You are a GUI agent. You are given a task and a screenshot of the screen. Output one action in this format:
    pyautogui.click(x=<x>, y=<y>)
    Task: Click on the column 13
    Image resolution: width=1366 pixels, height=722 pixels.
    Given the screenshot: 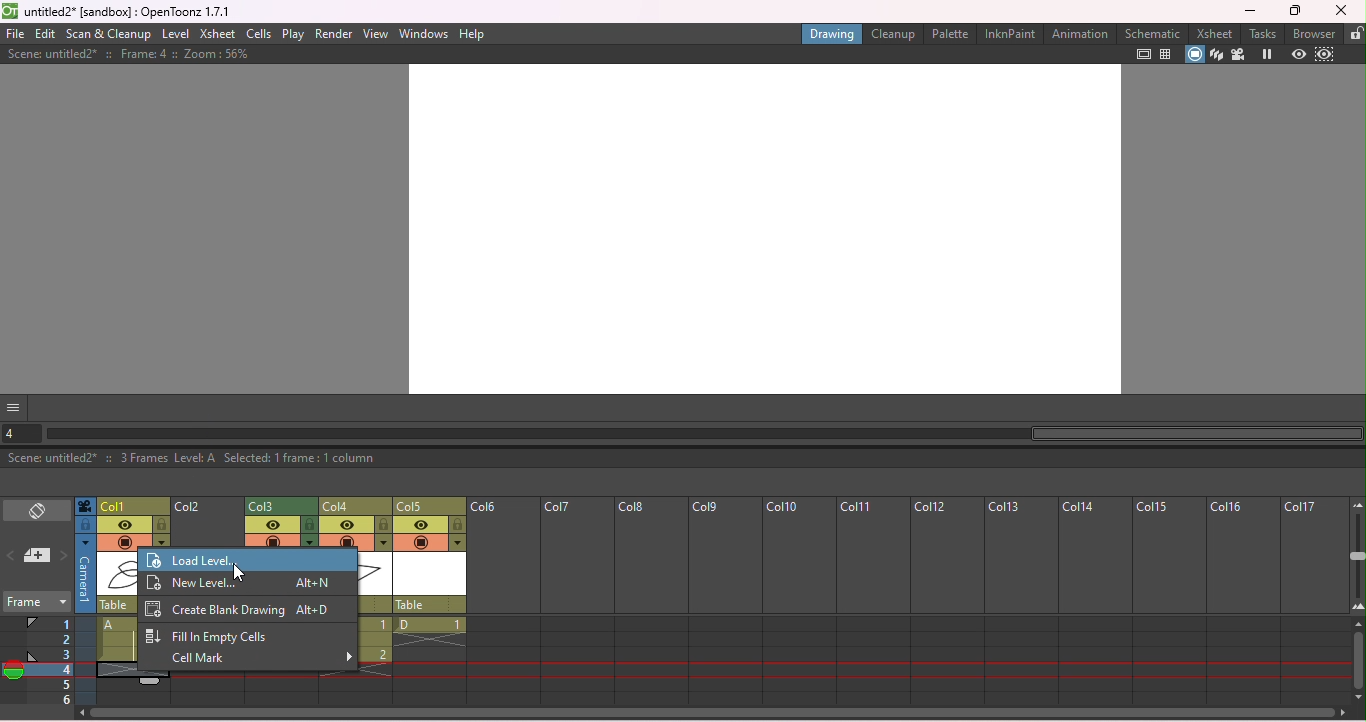 What is the action you would take?
    pyautogui.click(x=1019, y=601)
    